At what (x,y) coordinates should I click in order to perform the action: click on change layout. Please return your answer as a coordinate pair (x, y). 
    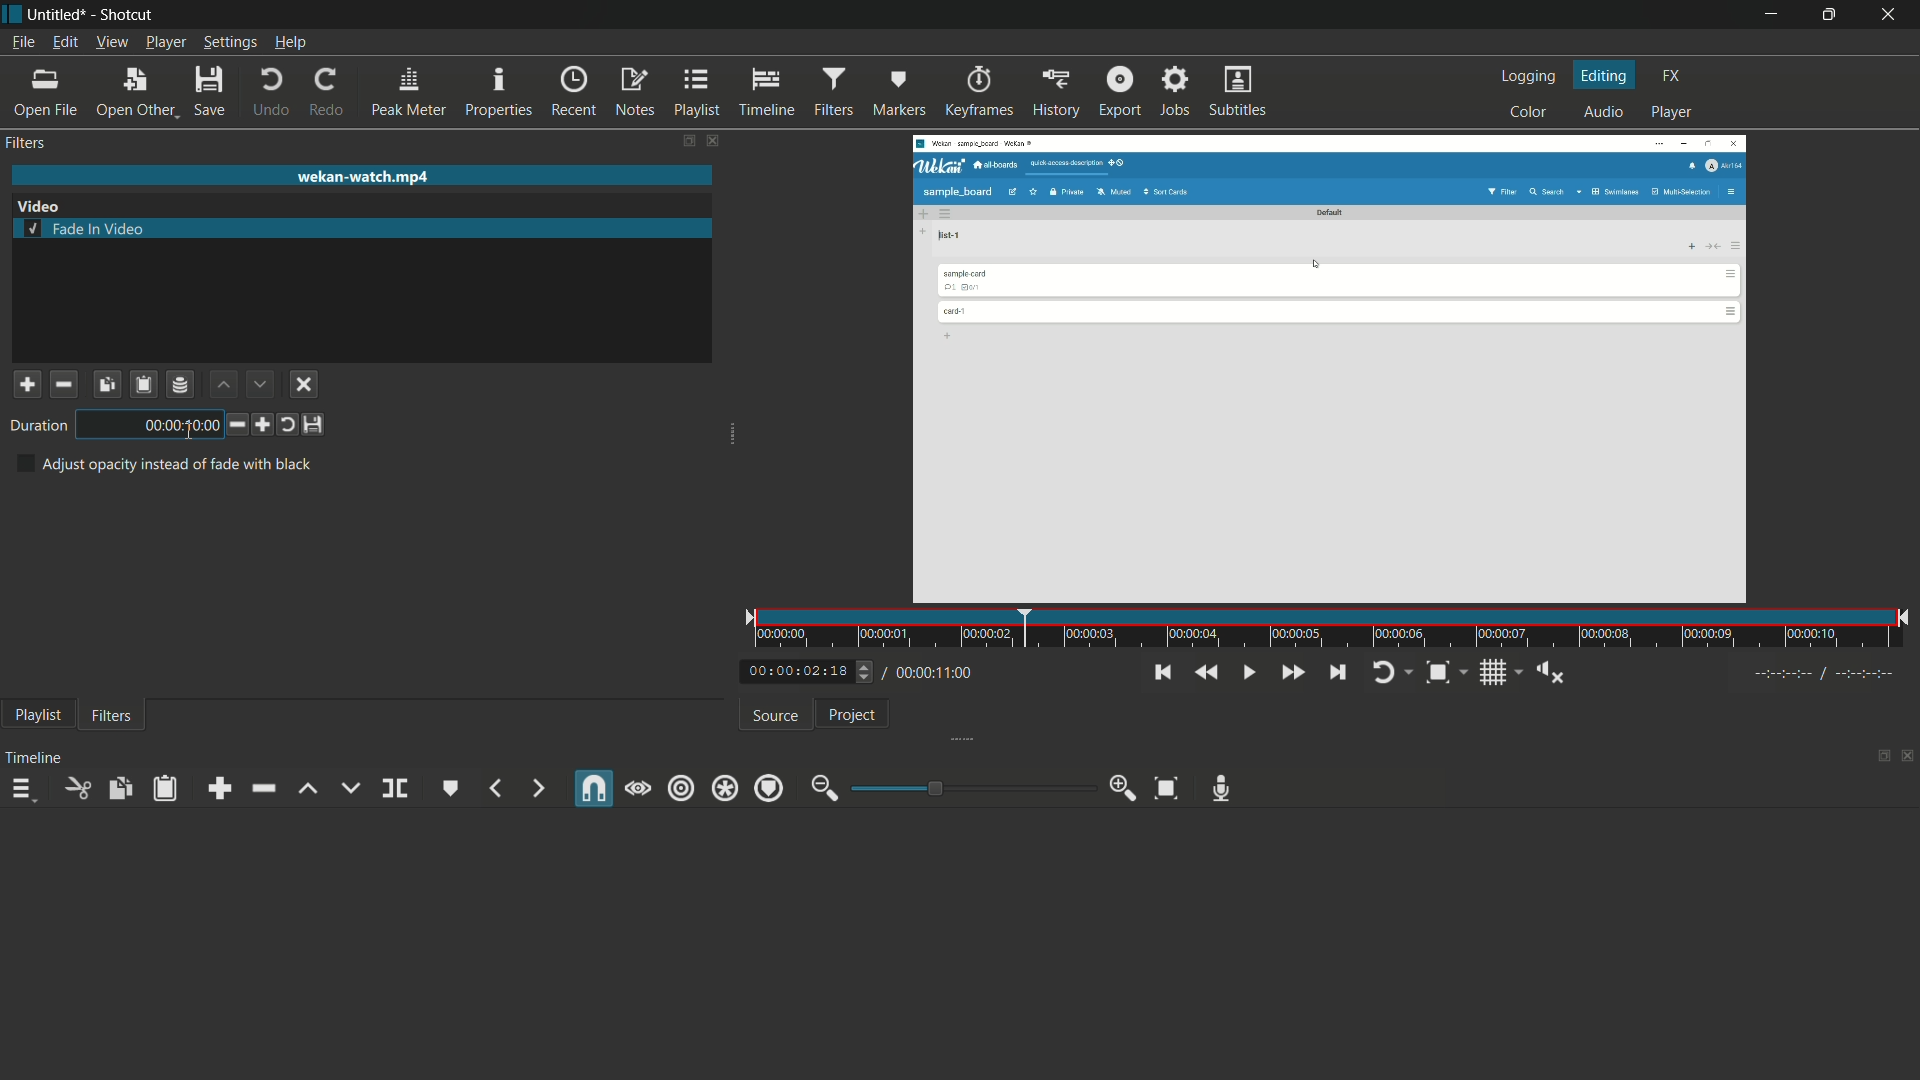
    Looking at the image, I should click on (685, 141).